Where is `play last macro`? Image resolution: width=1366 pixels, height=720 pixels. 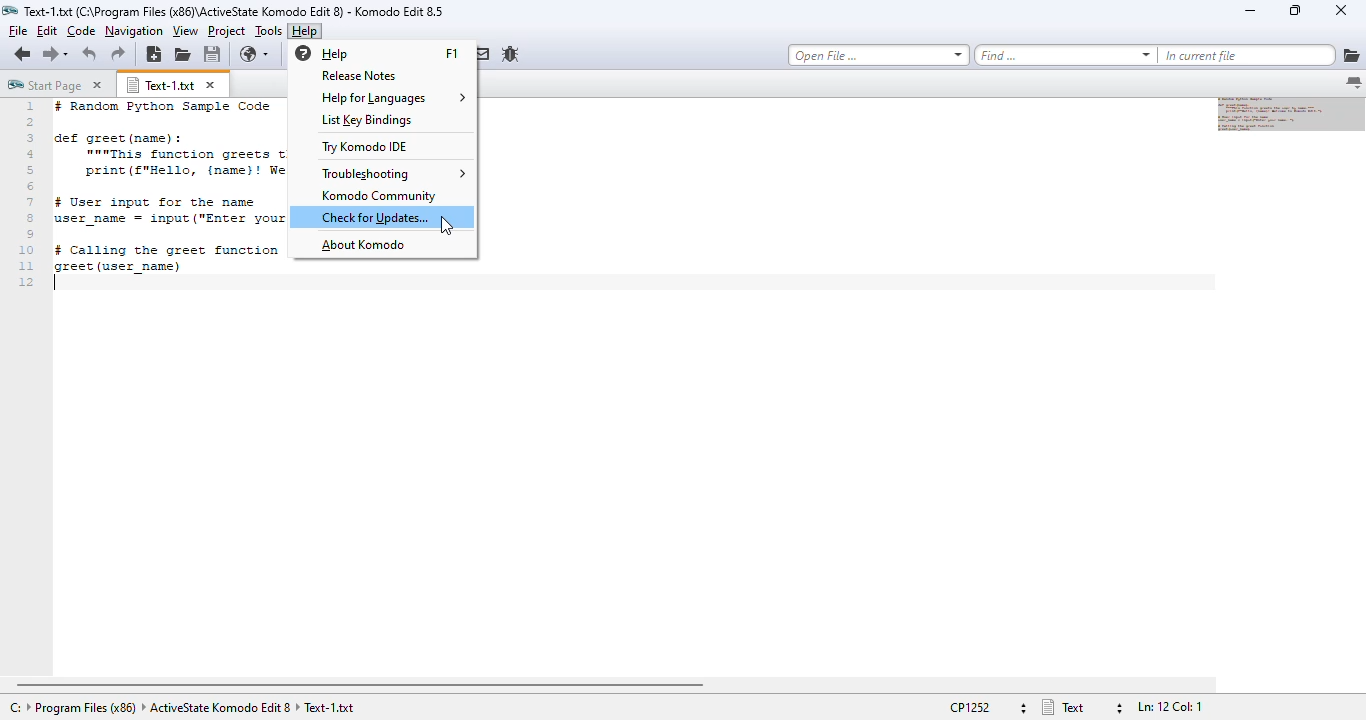 play last macro is located at coordinates (388, 54).